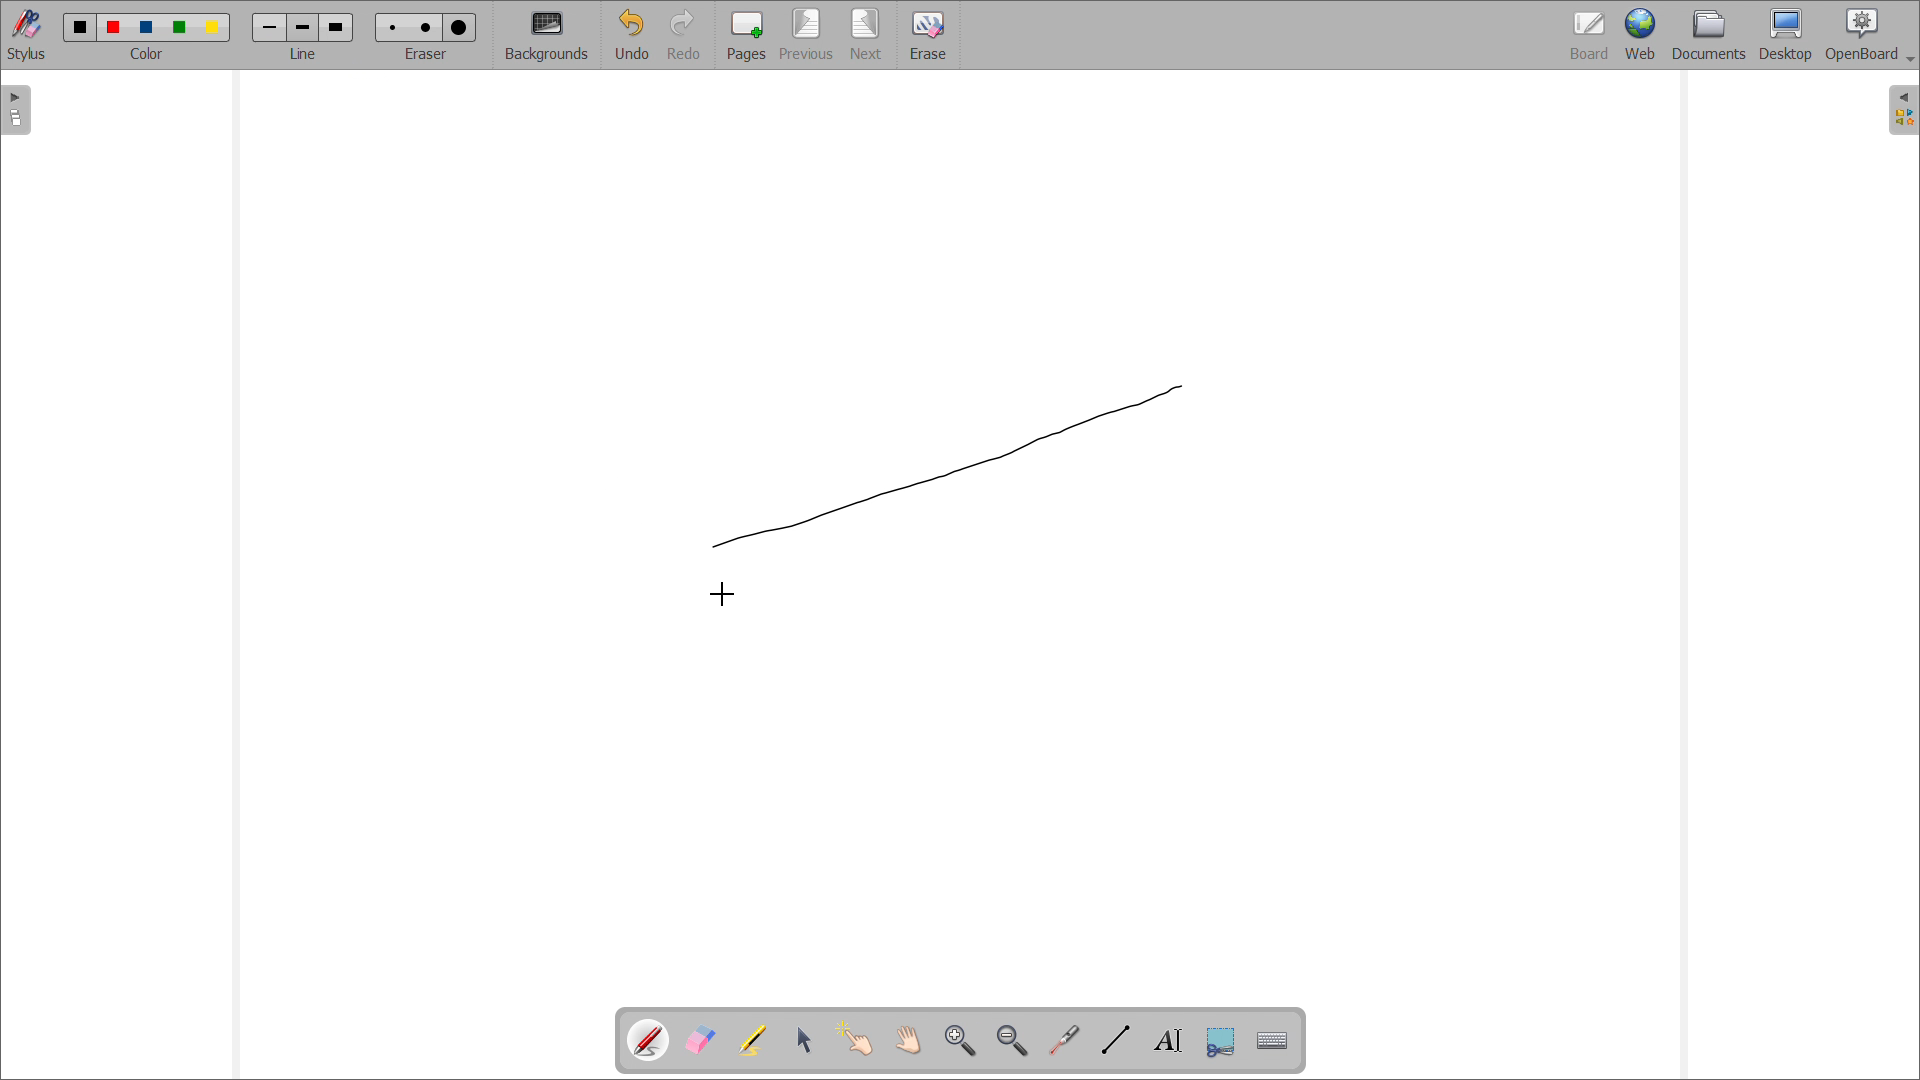 This screenshot has width=1920, height=1080. What do you see at coordinates (27, 34) in the screenshot?
I see `toggle stylus` at bounding box center [27, 34].